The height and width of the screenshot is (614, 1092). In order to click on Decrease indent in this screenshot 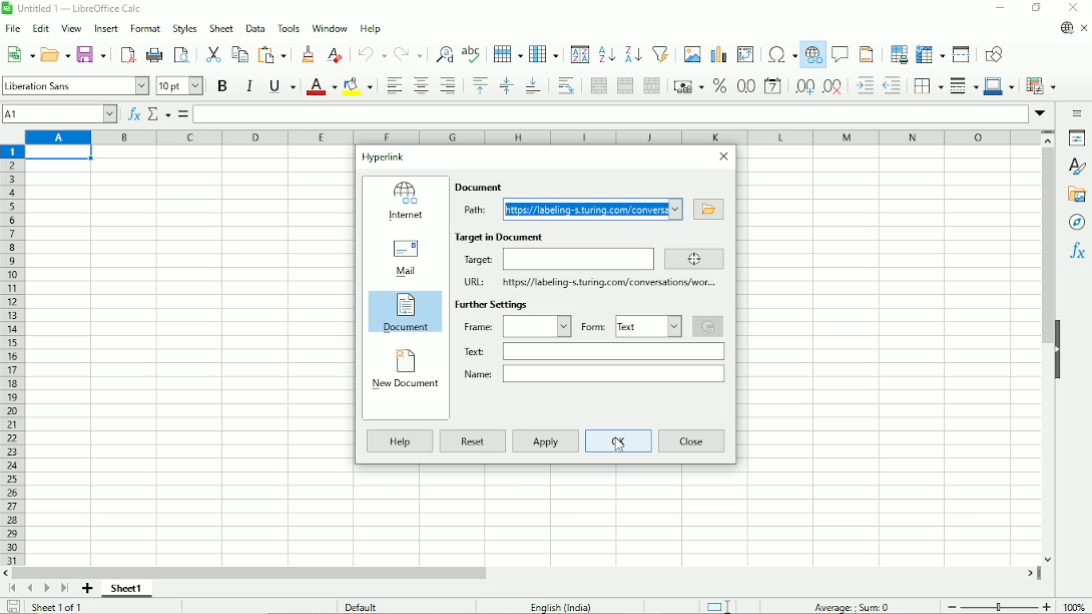, I will do `click(892, 87)`.